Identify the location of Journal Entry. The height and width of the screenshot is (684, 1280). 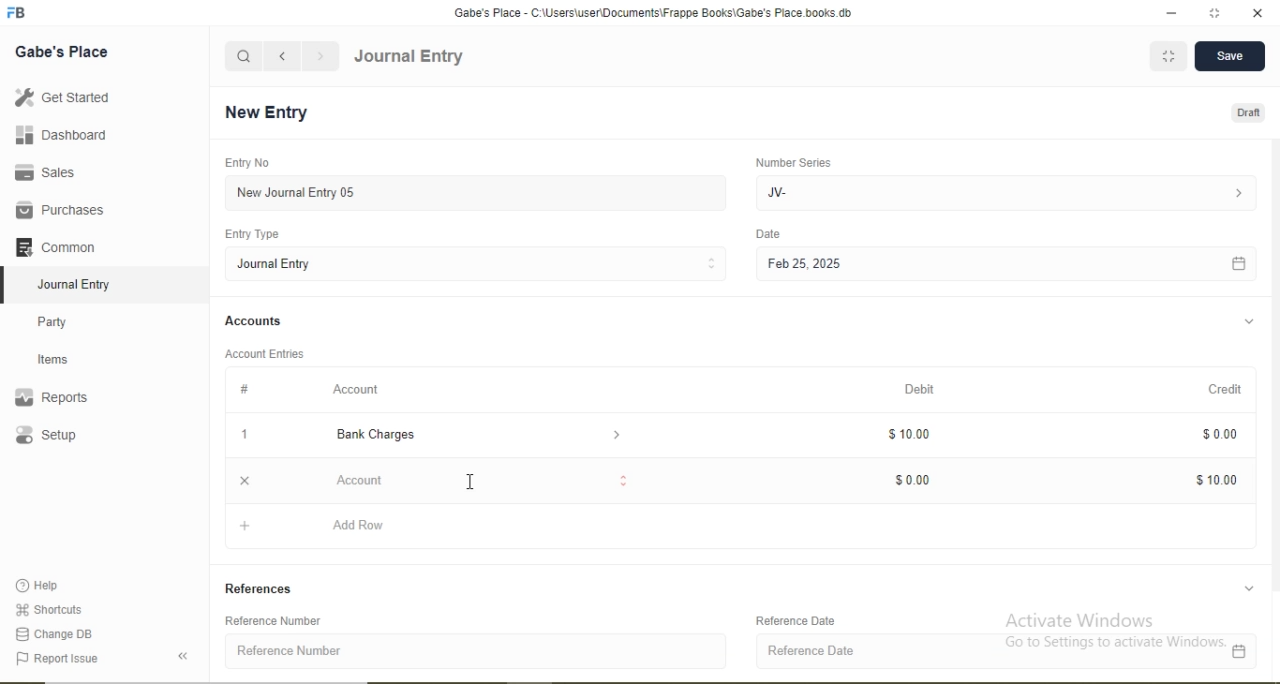
(80, 282).